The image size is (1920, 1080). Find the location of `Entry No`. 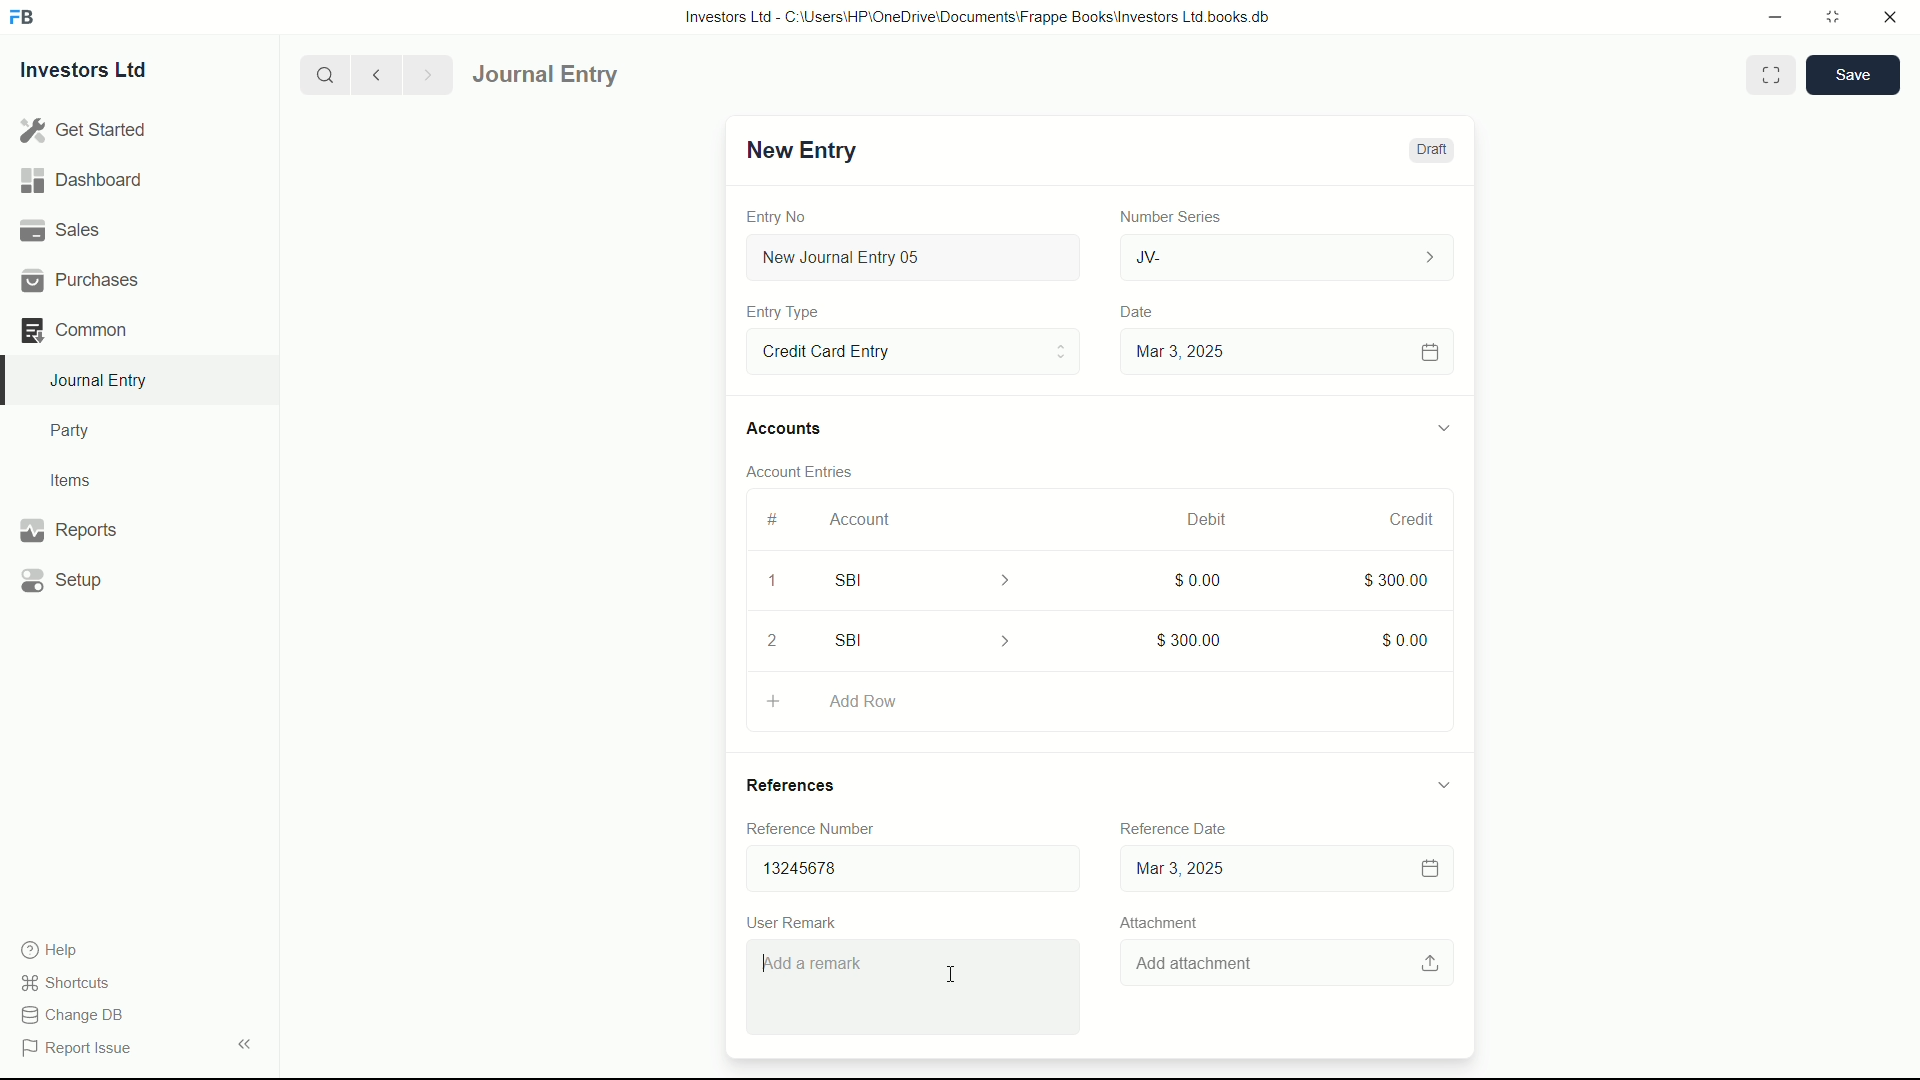

Entry No is located at coordinates (779, 214).